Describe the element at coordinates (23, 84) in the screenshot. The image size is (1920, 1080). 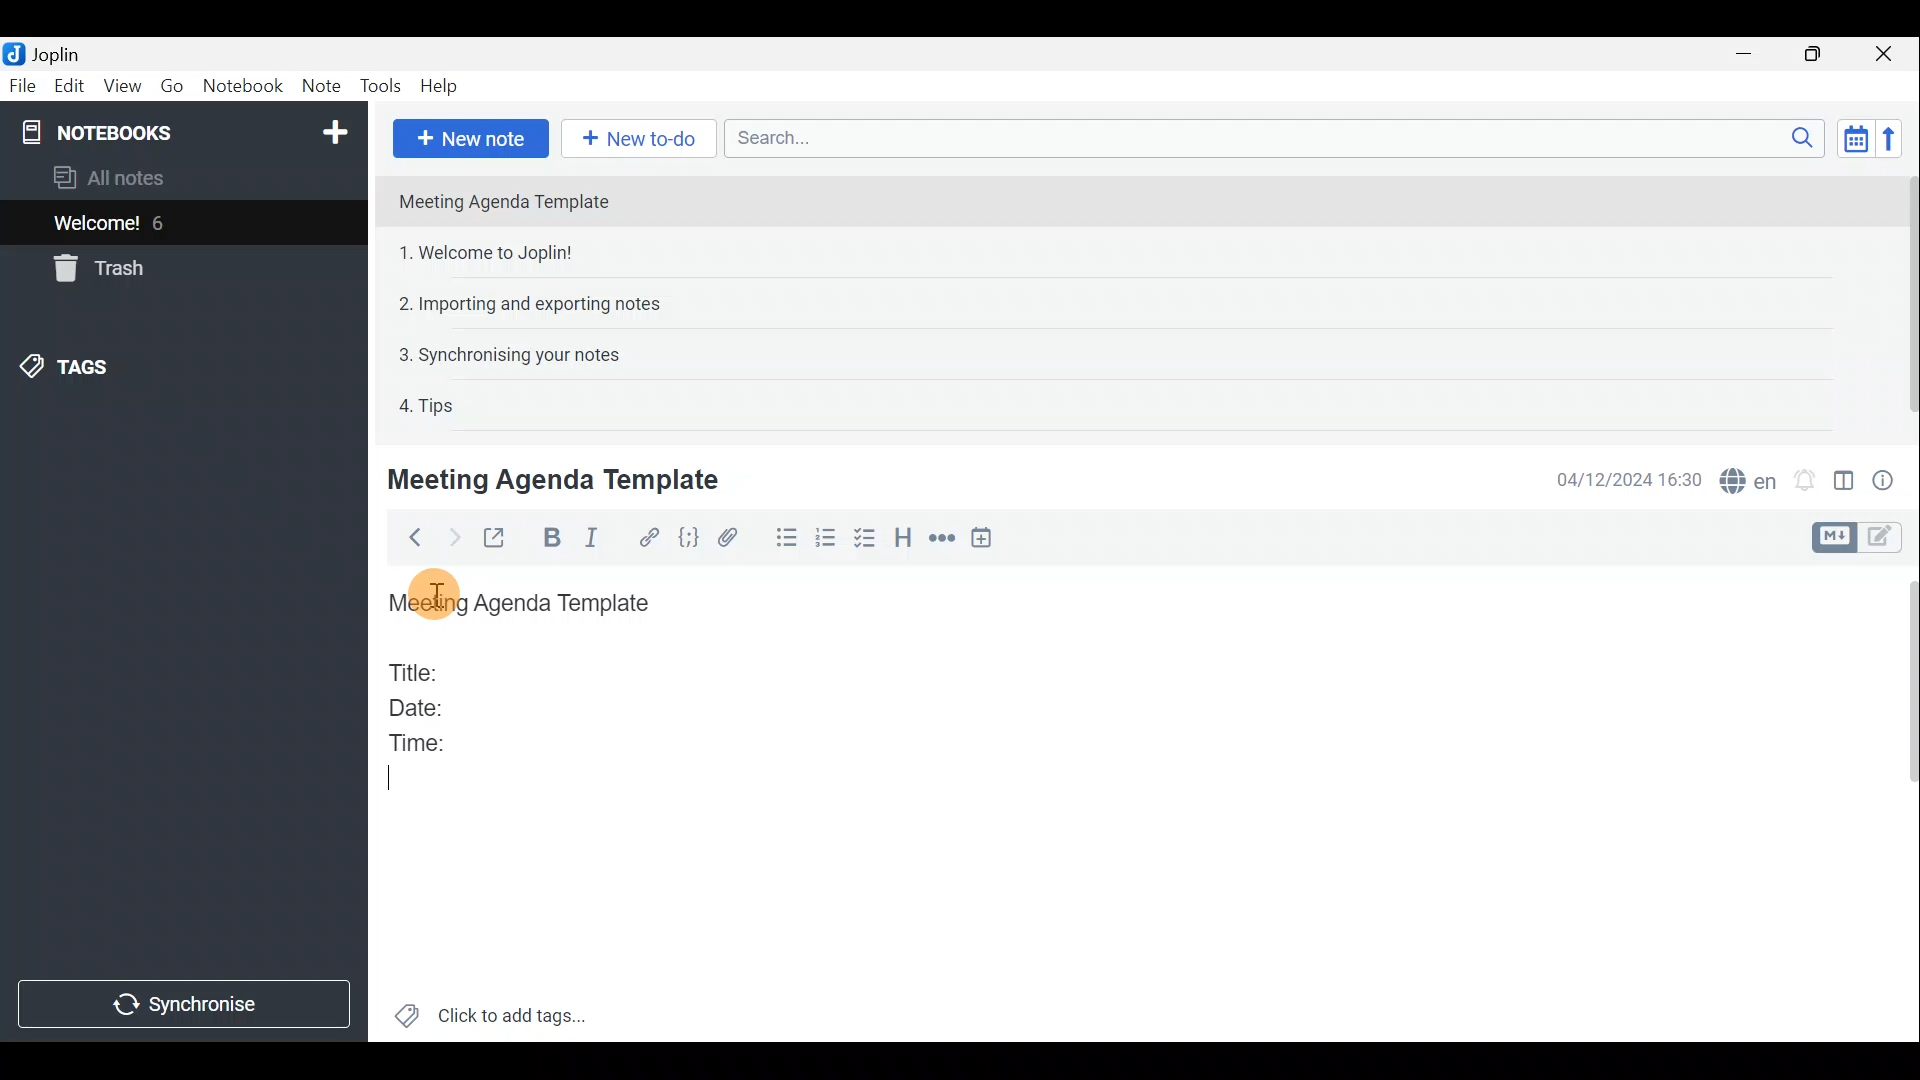
I see `File` at that location.